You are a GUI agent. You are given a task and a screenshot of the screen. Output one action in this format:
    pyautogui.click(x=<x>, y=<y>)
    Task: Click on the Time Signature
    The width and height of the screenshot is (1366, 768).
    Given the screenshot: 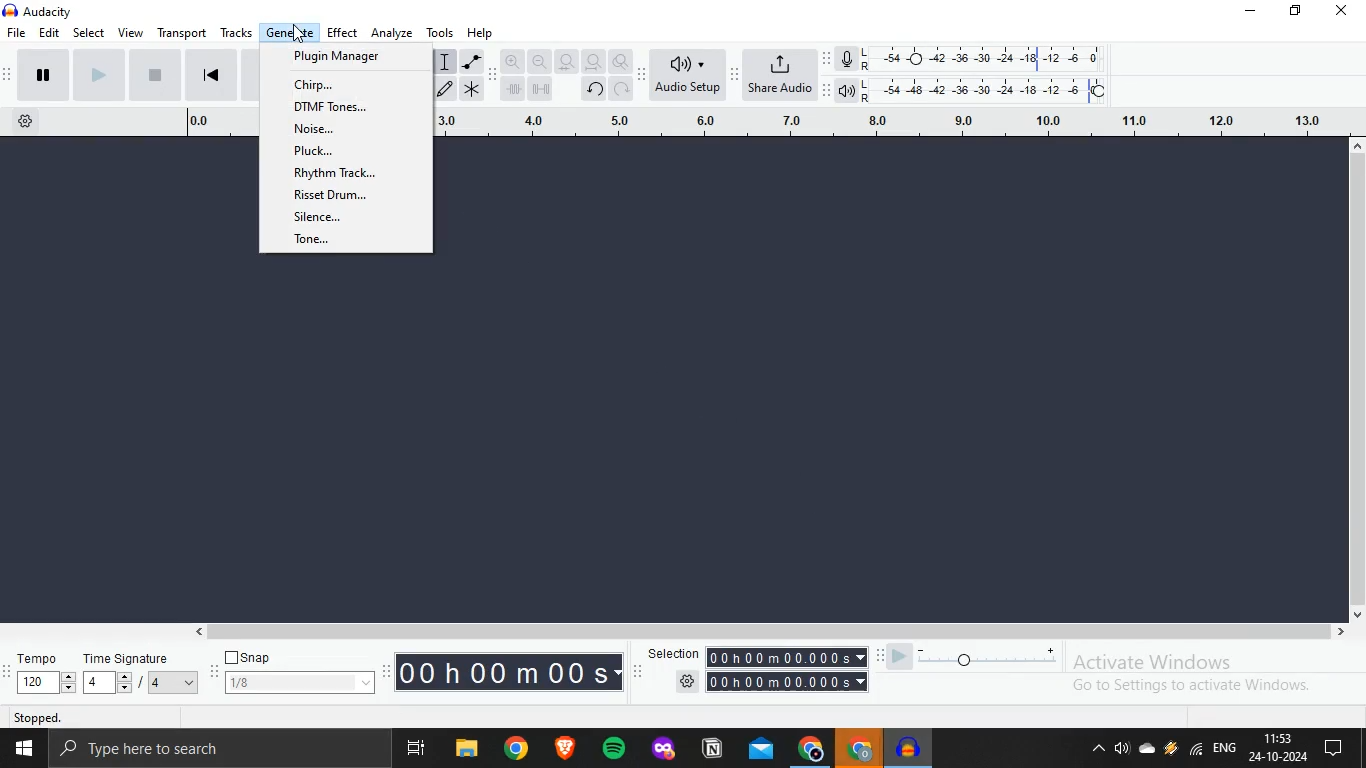 What is the action you would take?
    pyautogui.click(x=143, y=673)
    